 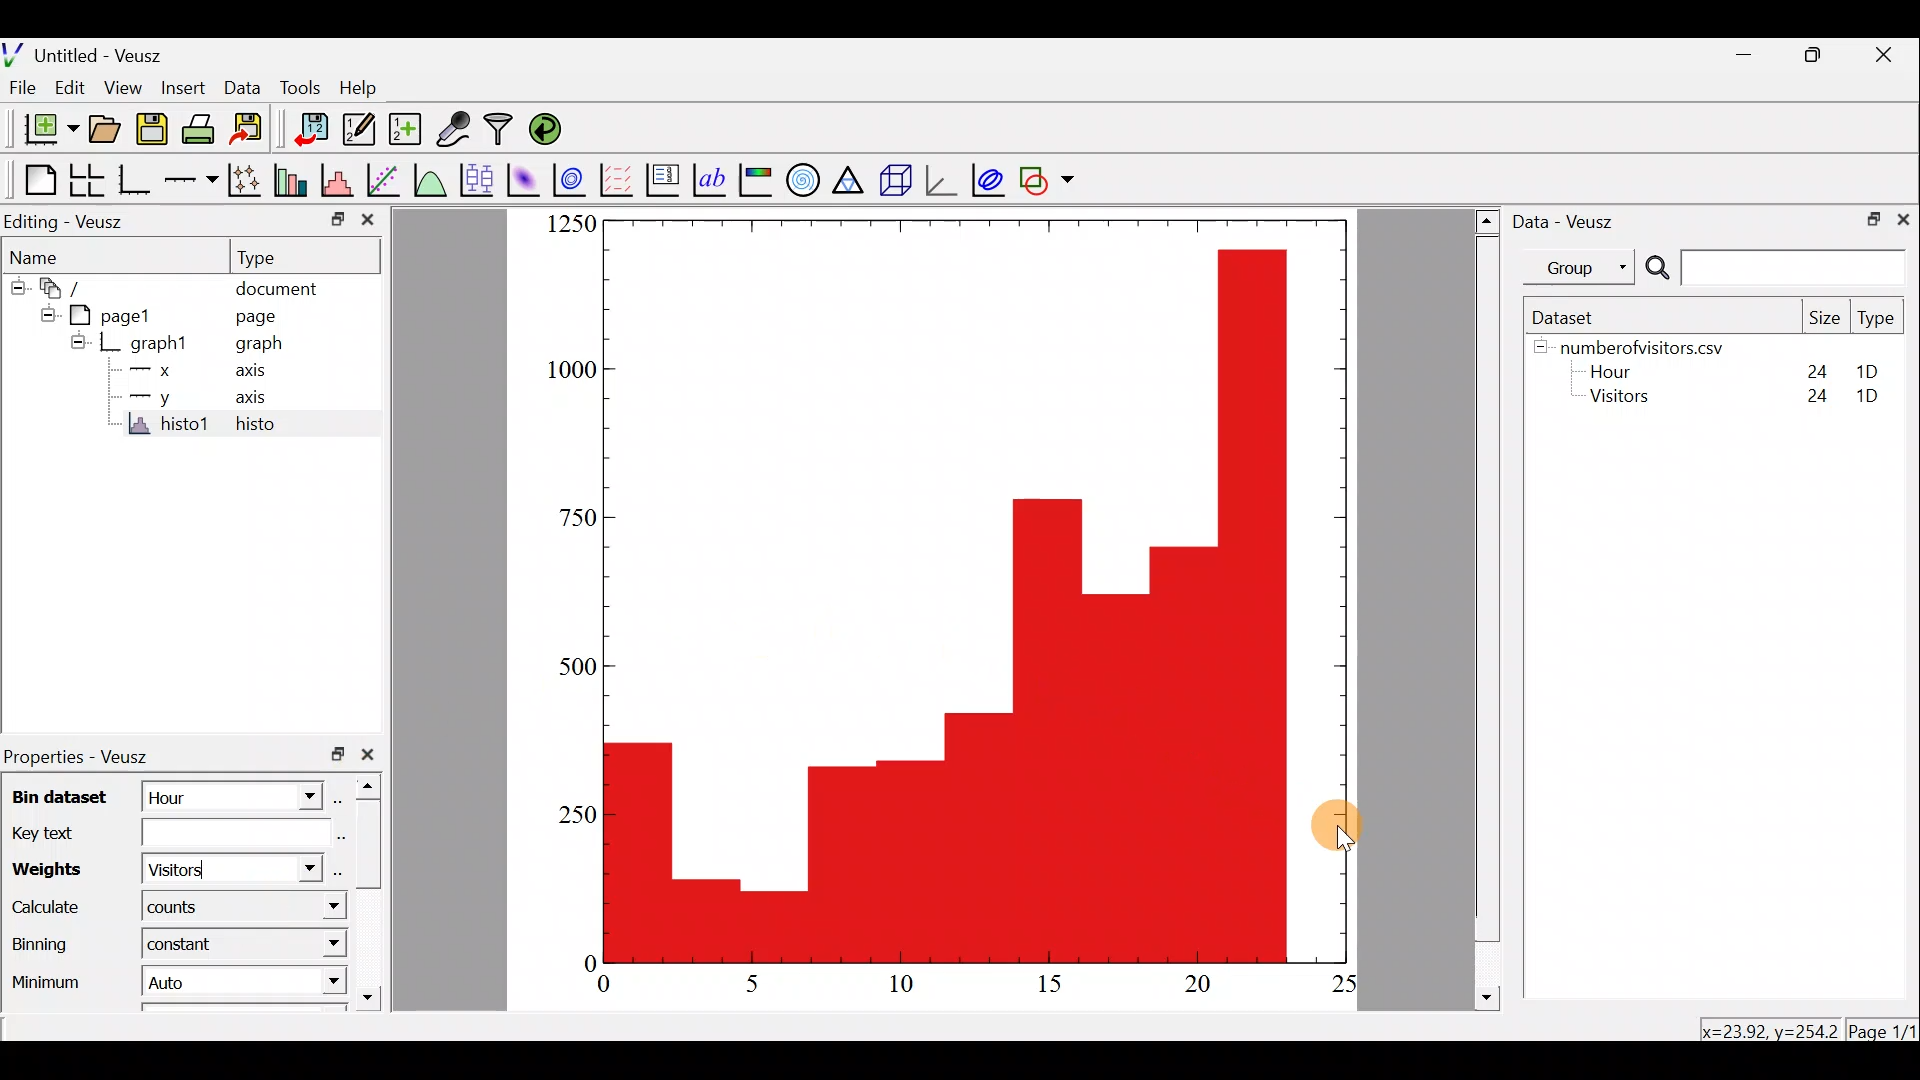 I want to click on plot key, so click(x=661, y=180).